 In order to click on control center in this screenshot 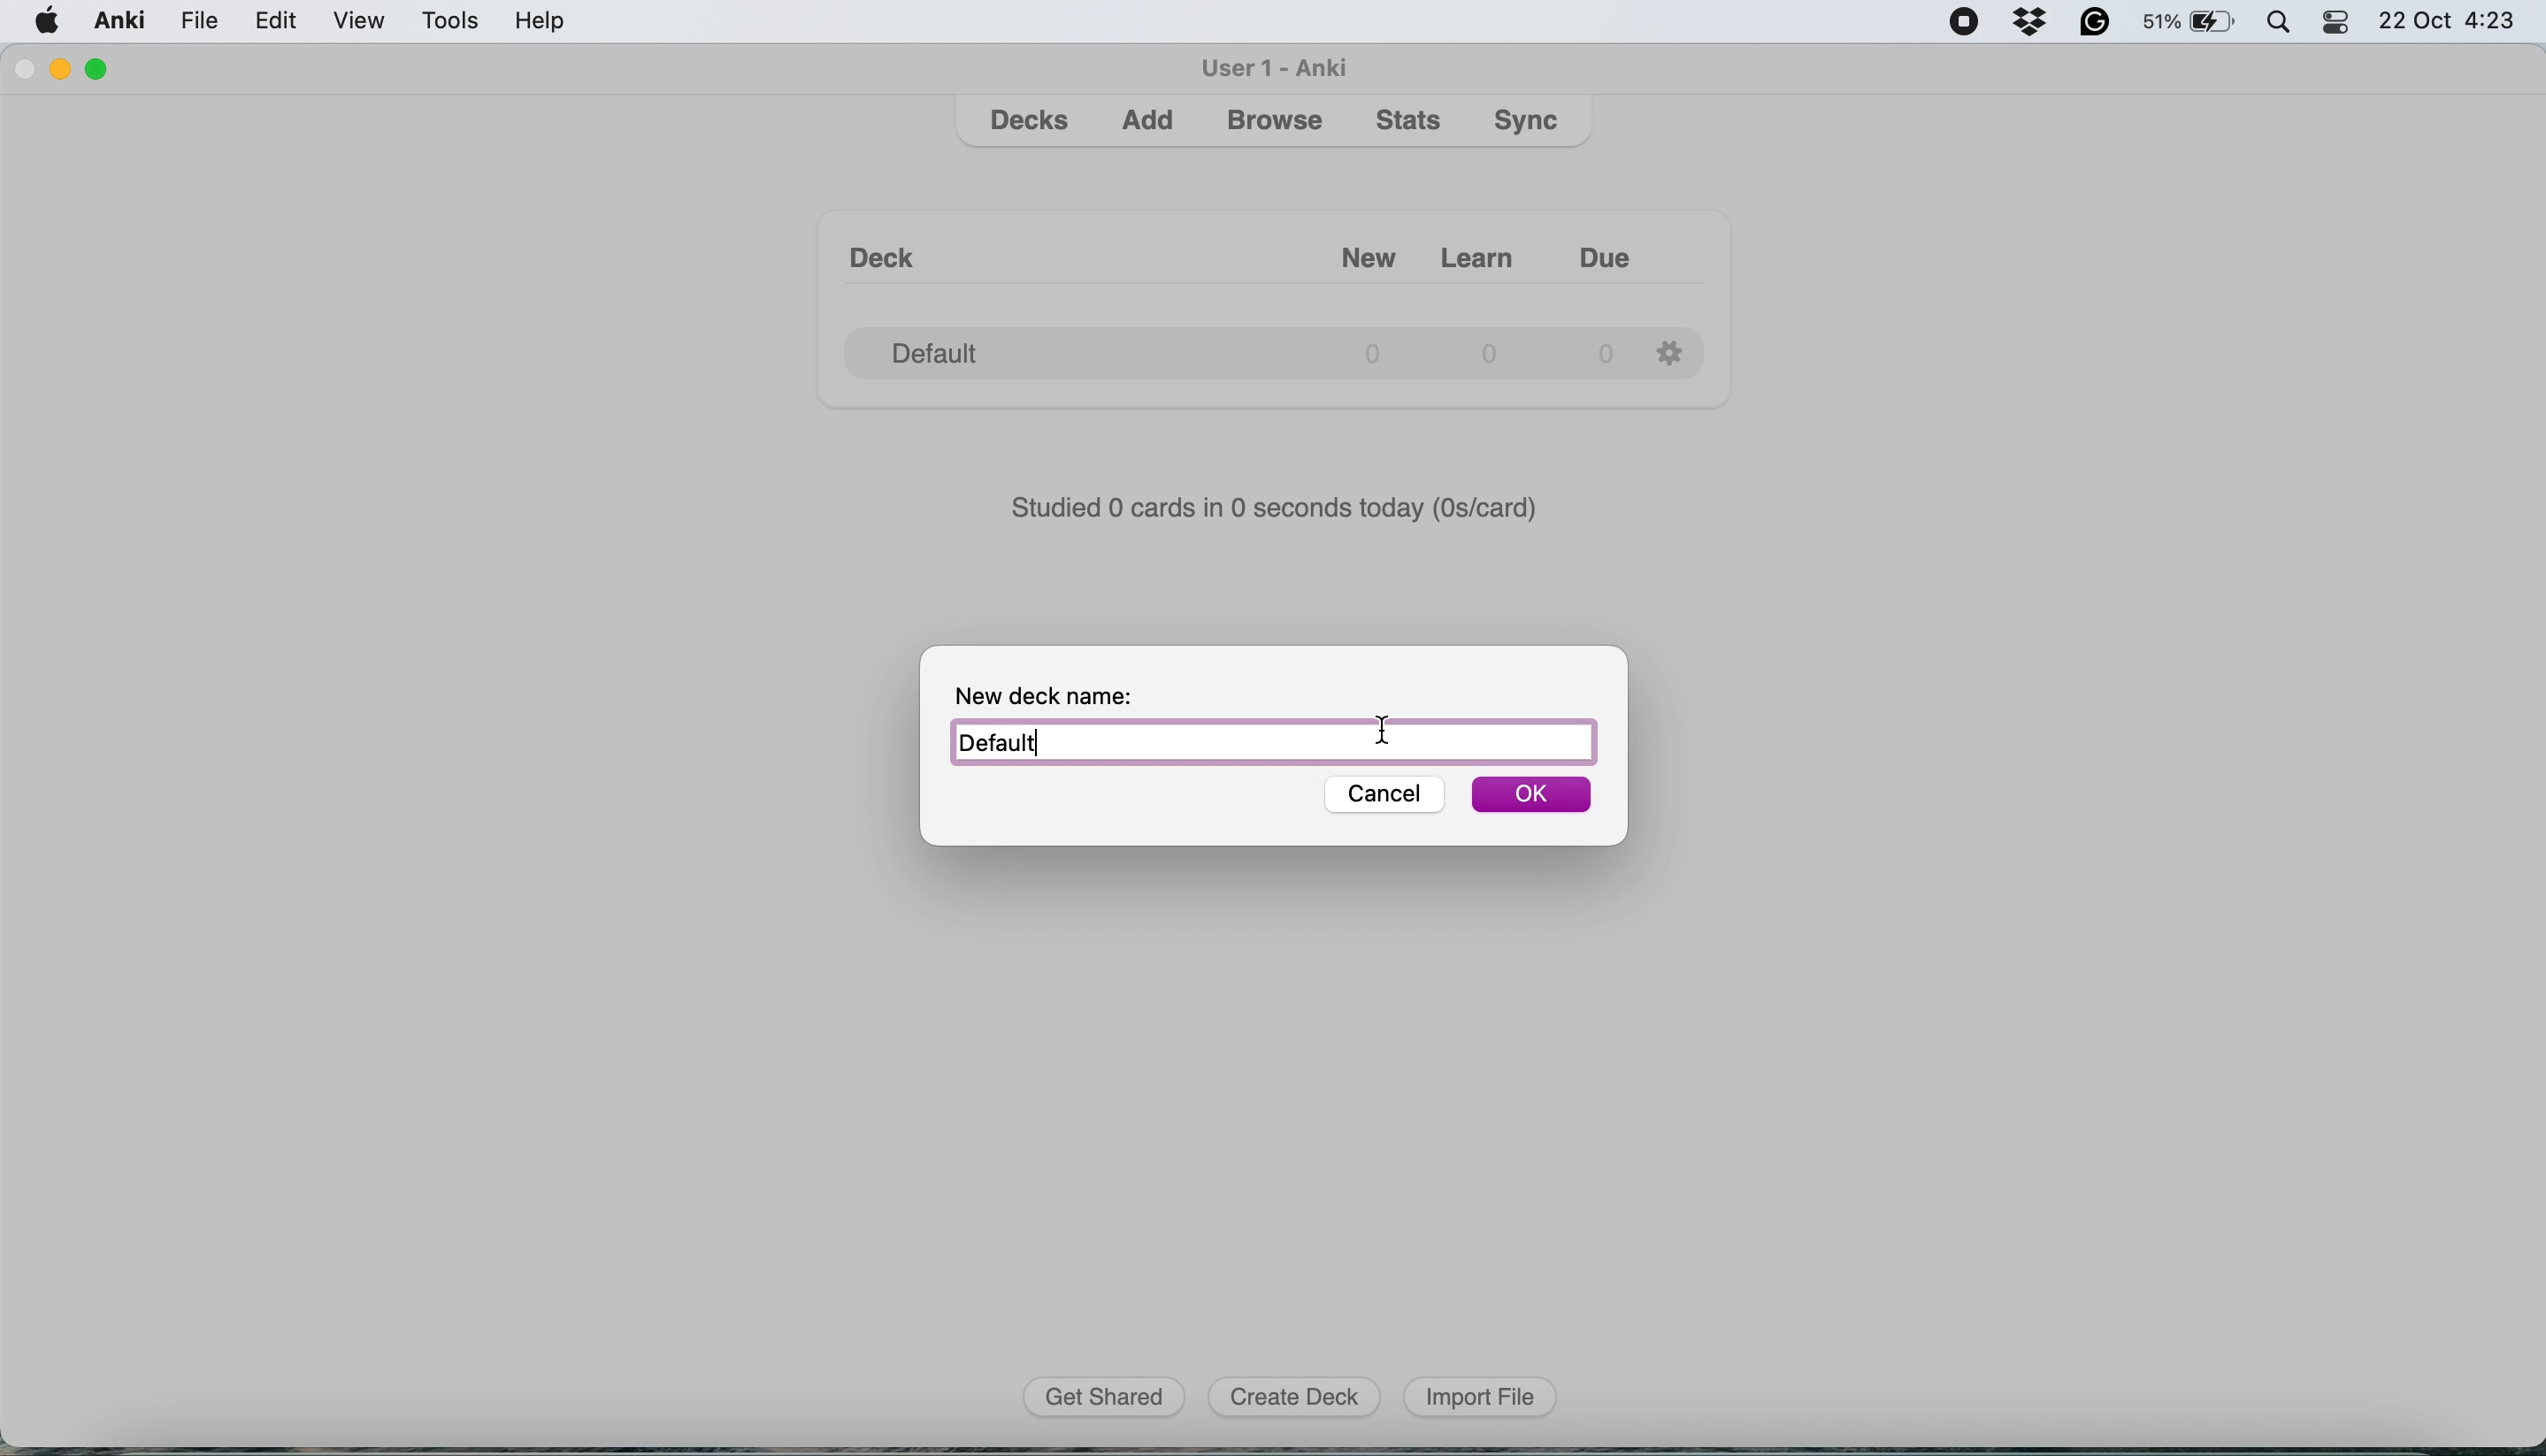, I will do `click(2342, 27)`.